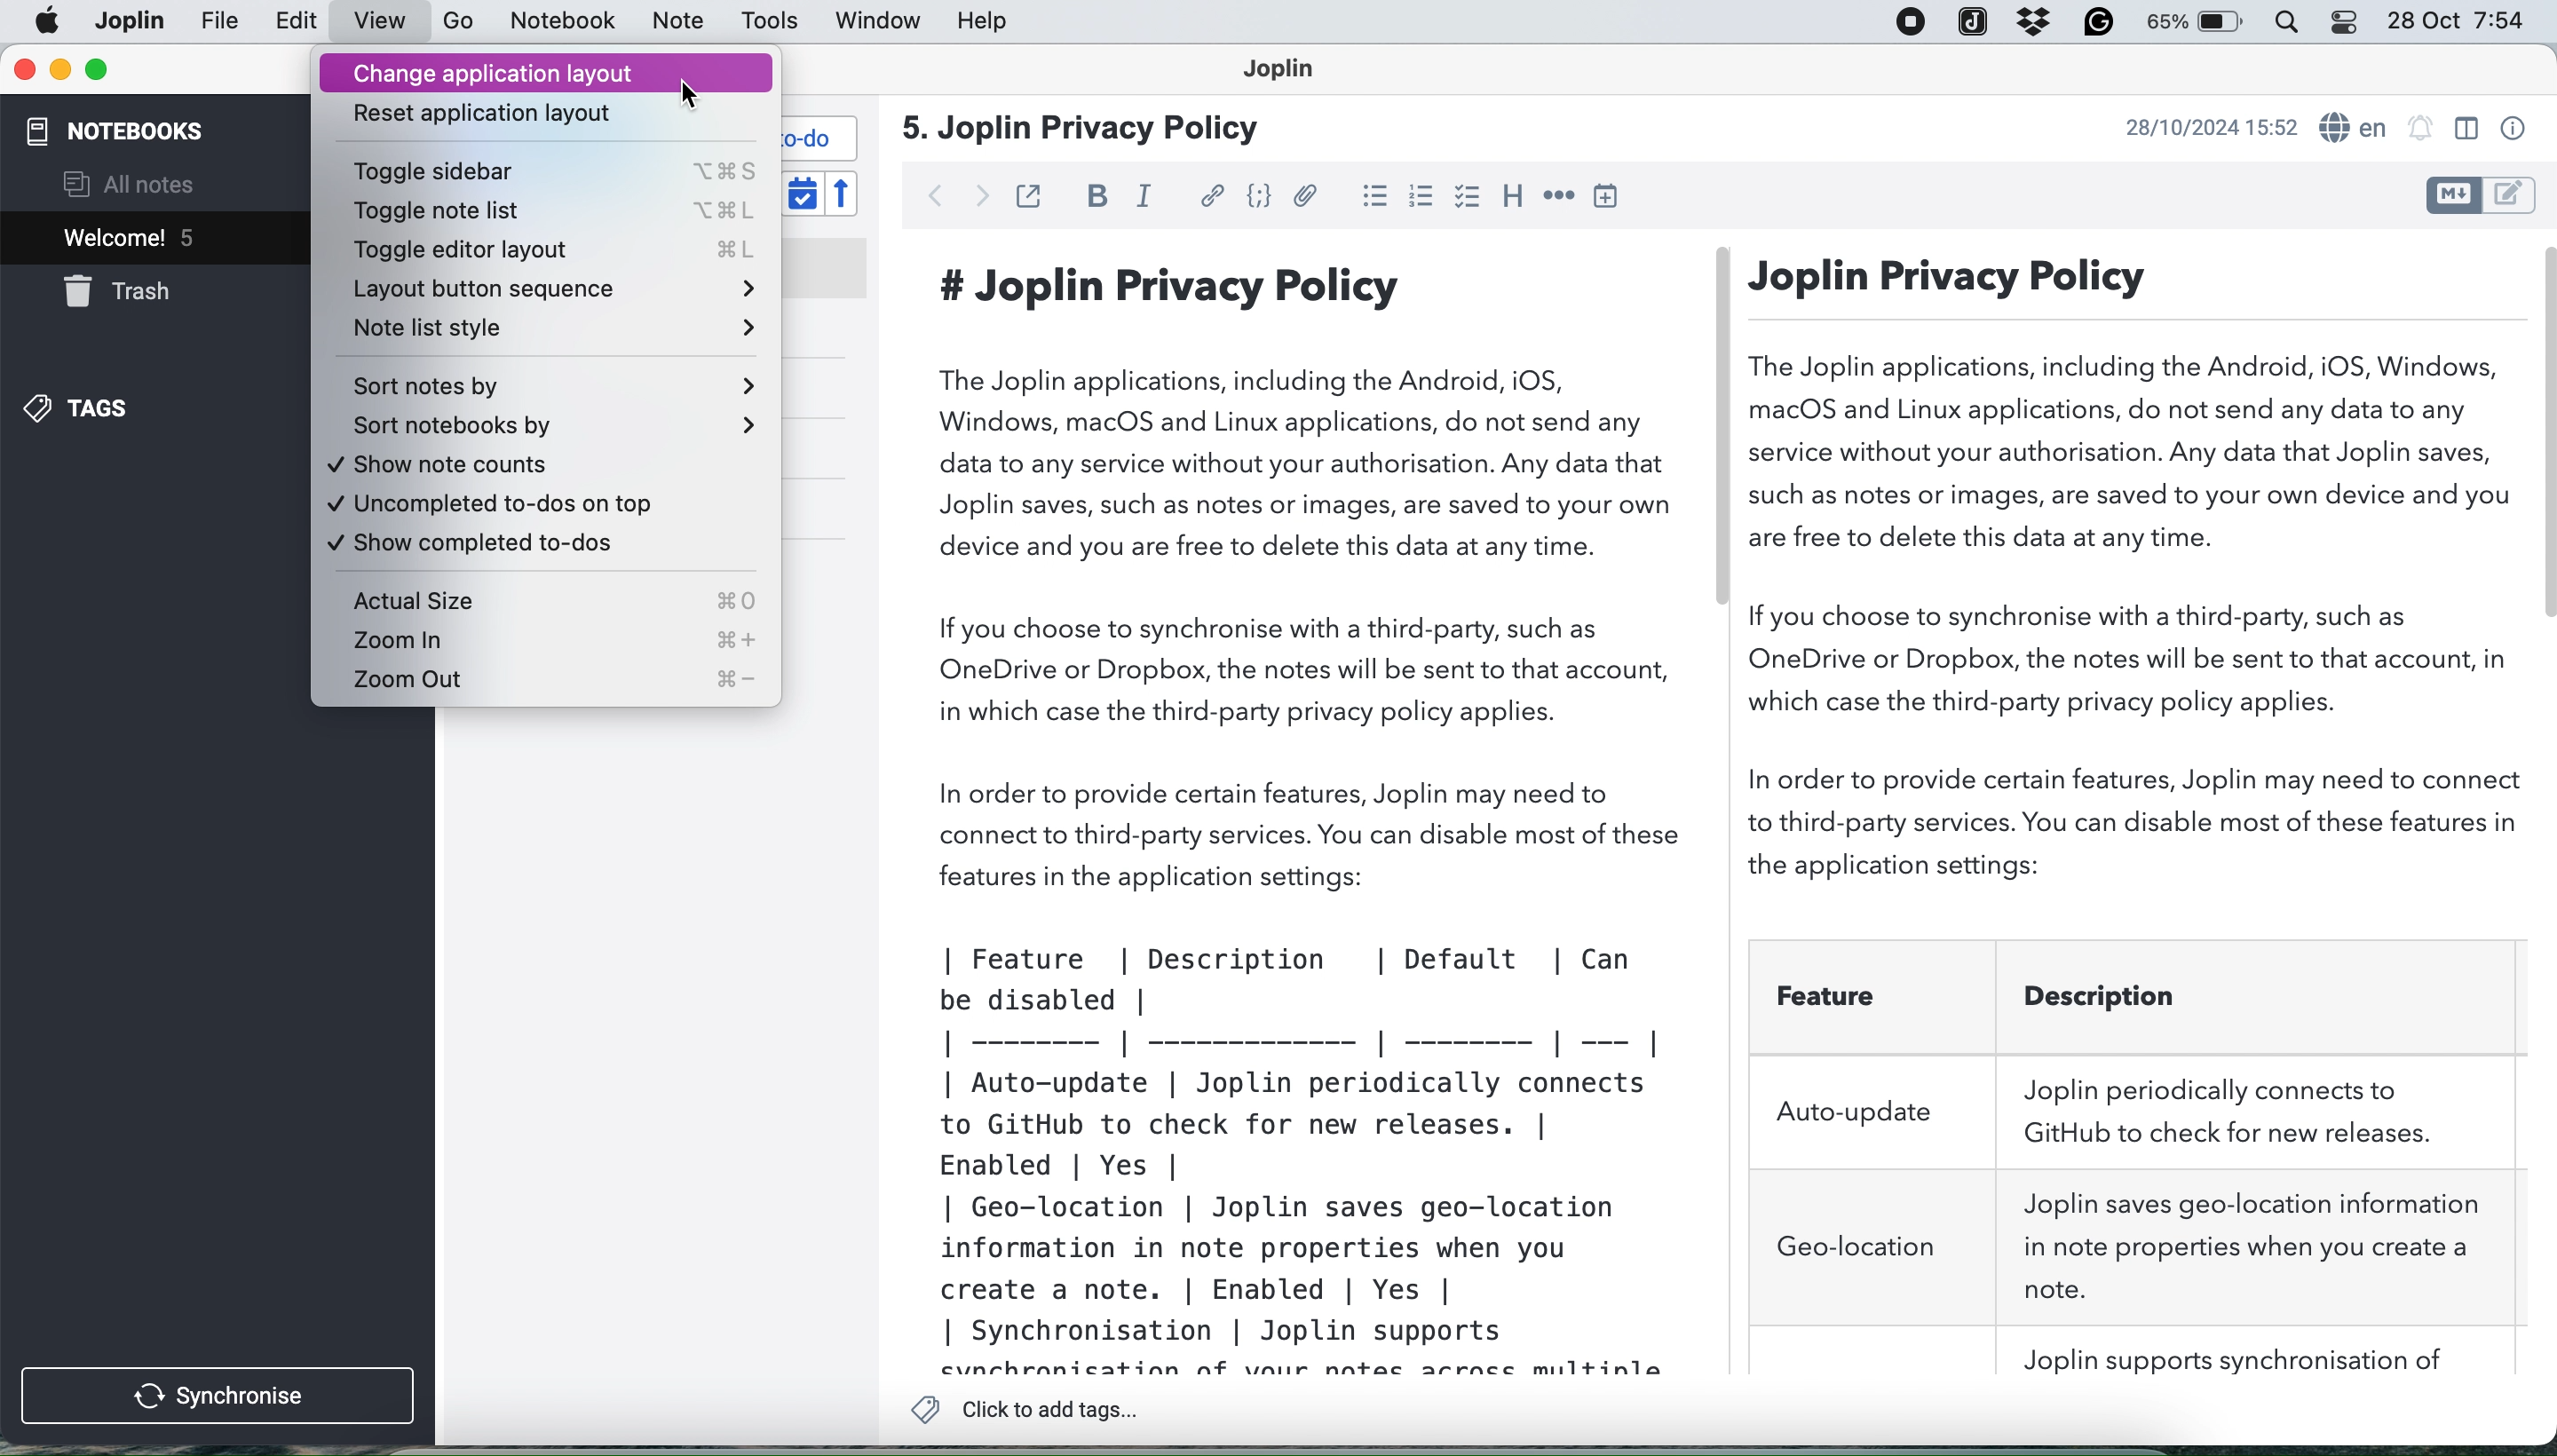  What do you see at coordinates (958, 193) in the screenshot?
I see `navigation buttons` at bounding box center [958, 193].